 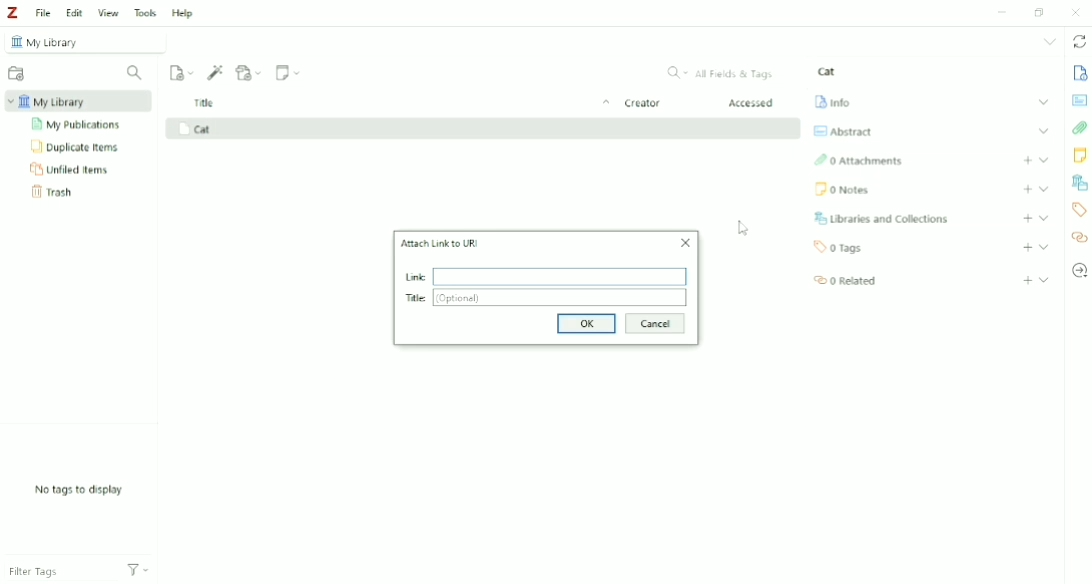 What do you see at coordinates (752, 103) in the screenshot?
I see `Accessed` at bounding box center [752, 103].